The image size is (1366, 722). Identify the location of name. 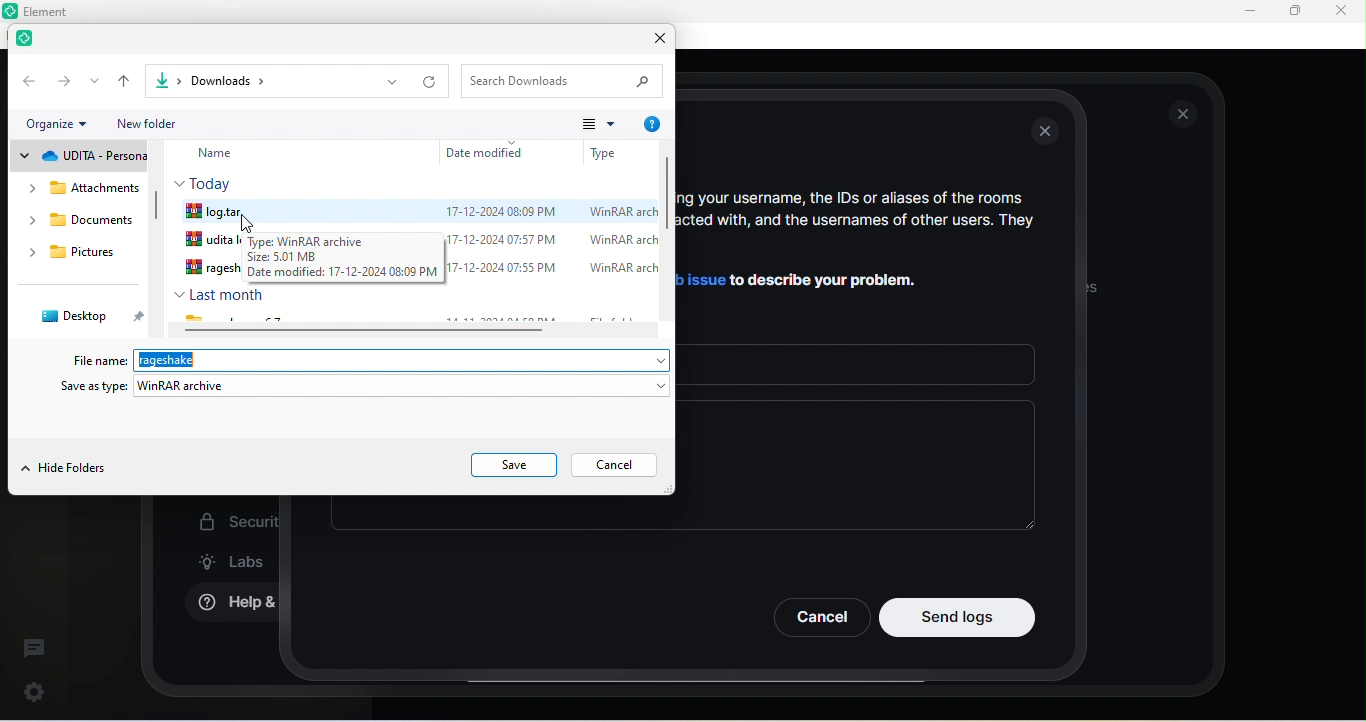
(230, 154).